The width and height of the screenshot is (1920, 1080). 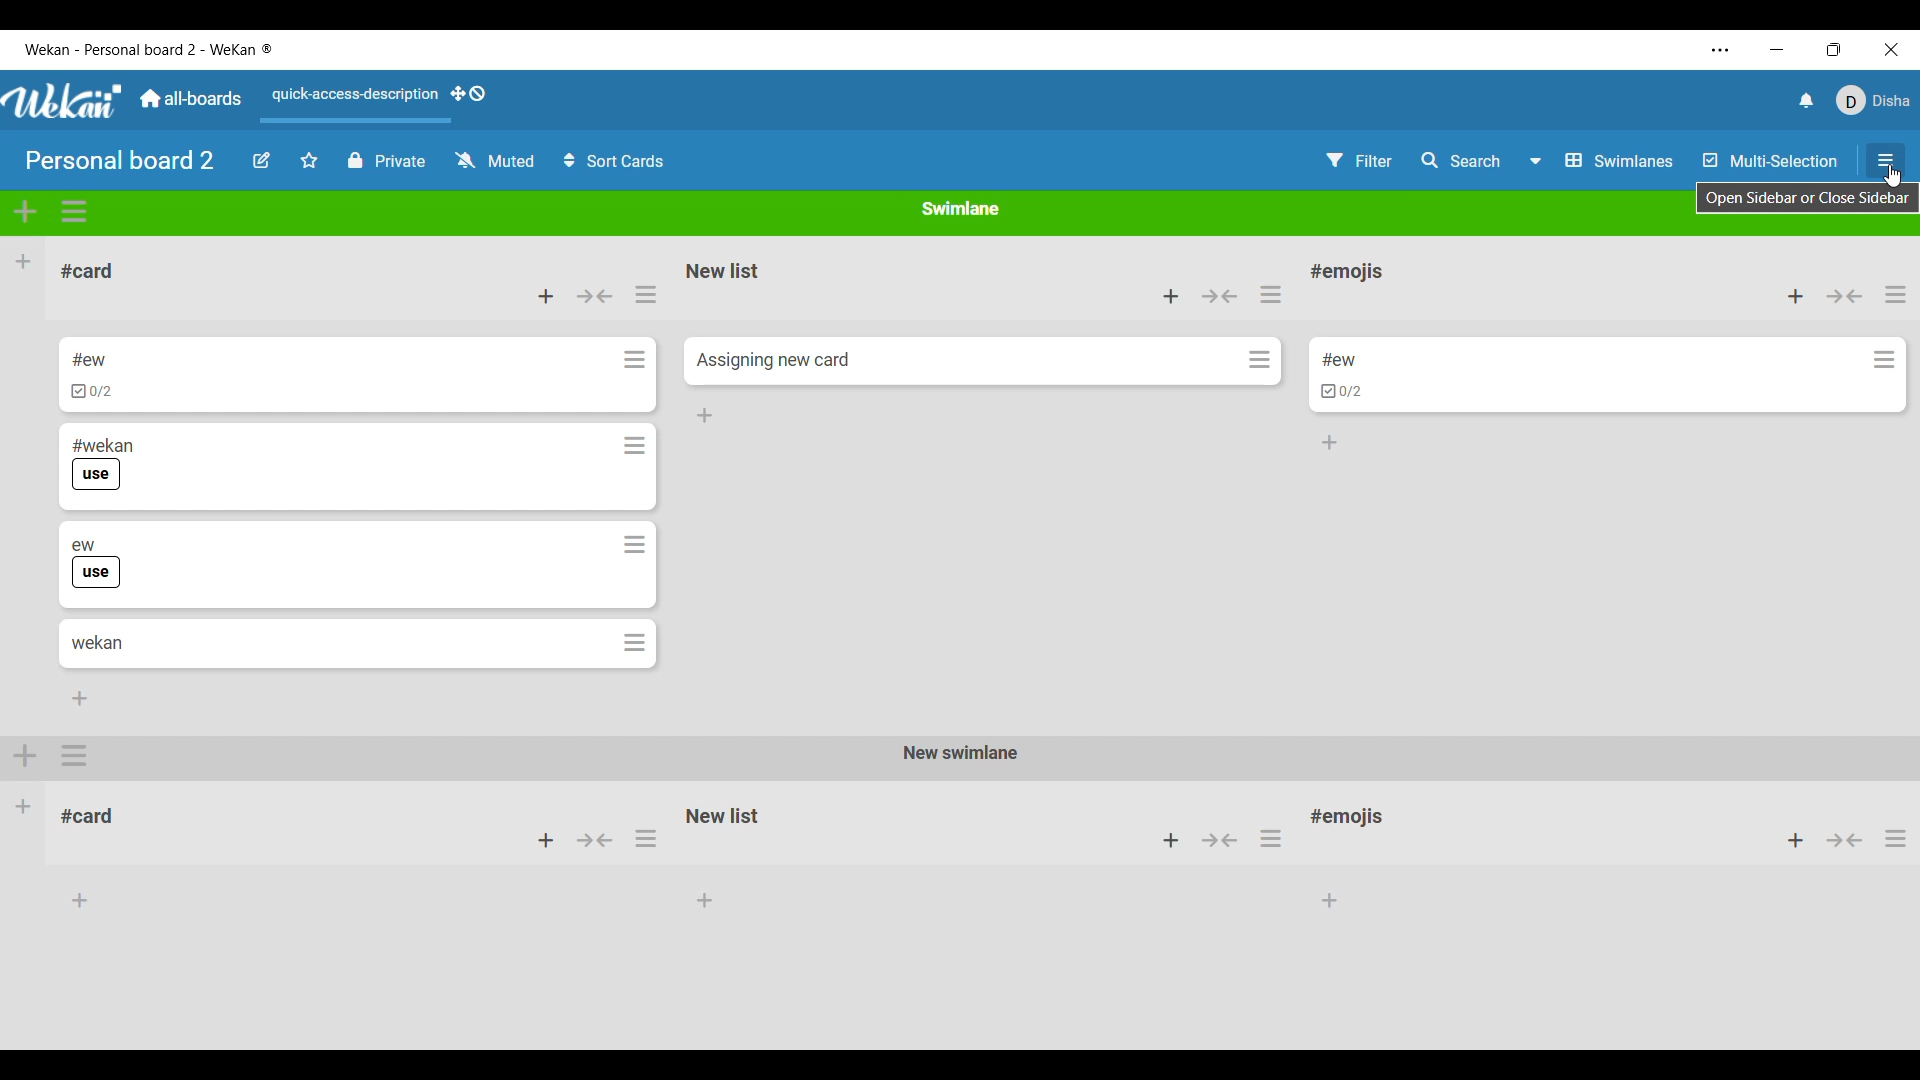 What do you see at coordinates (120, 160) in the screenshot?
I see `Board title` at bounding box center [120, 160].